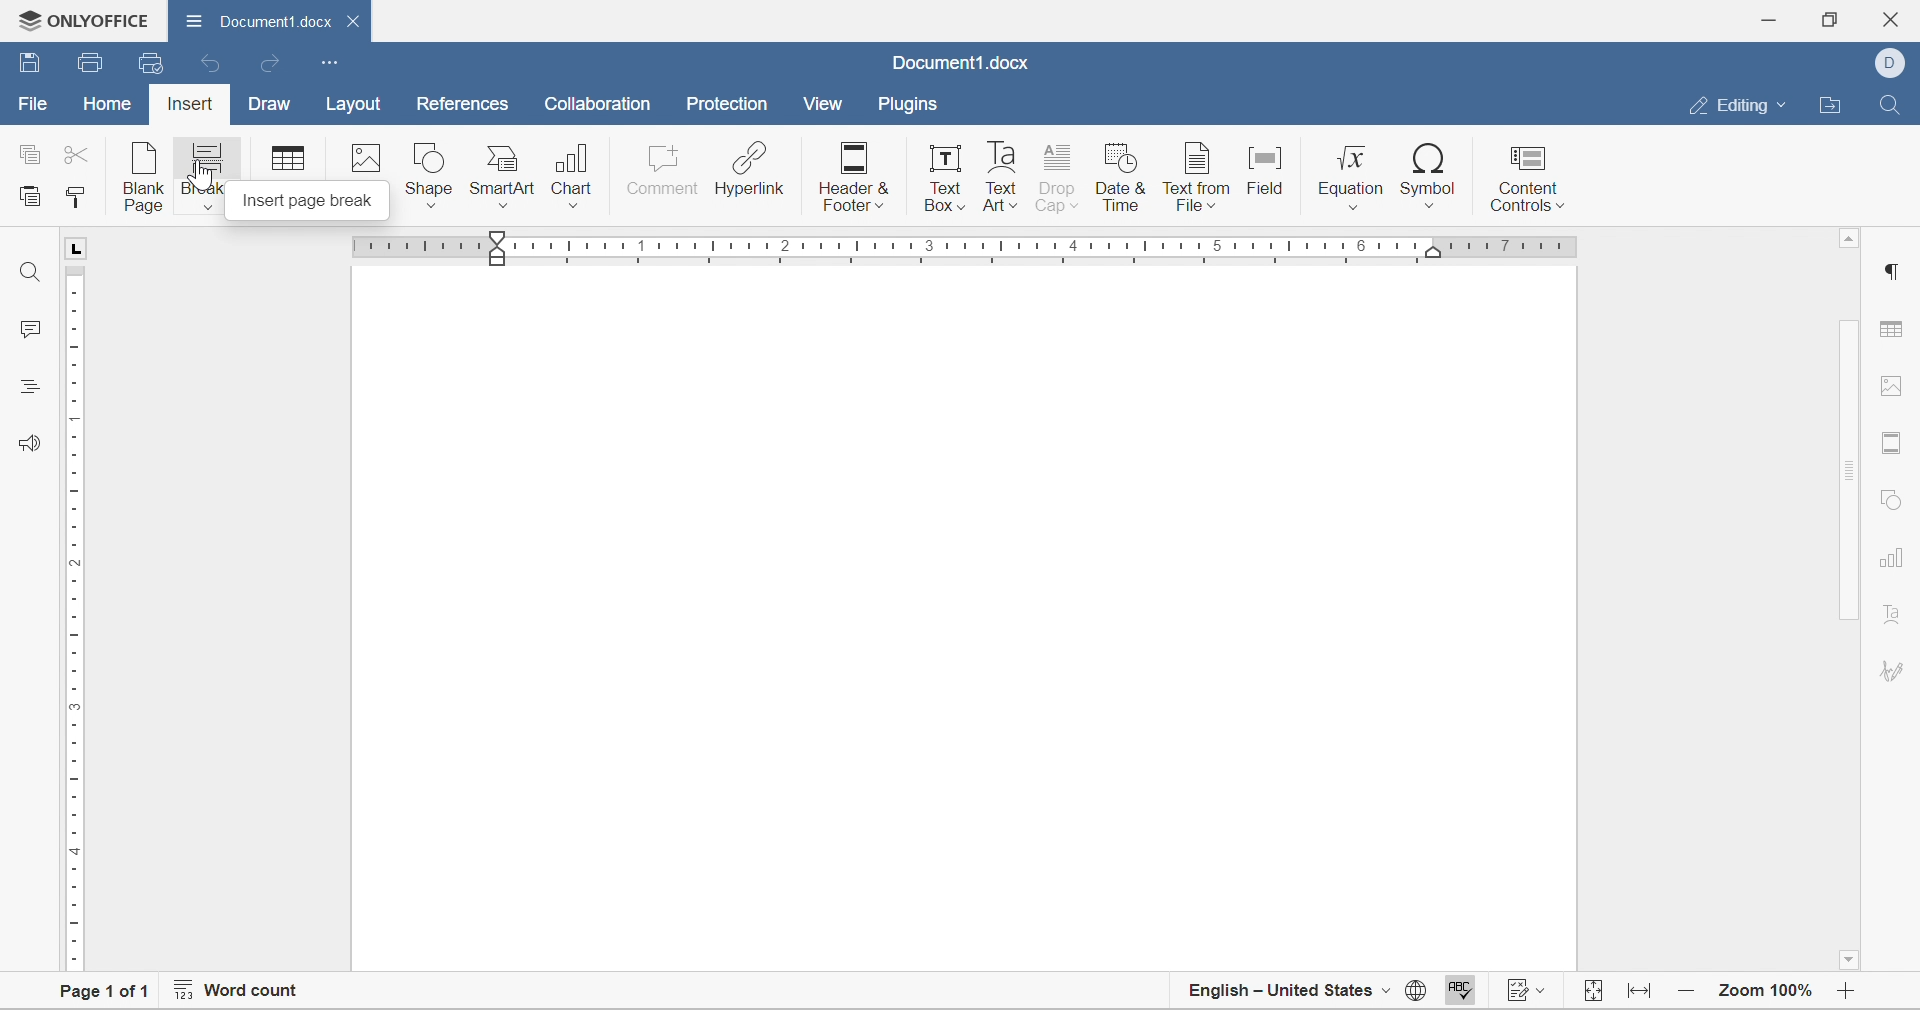  I want to click on Shape, so click(429, 177).